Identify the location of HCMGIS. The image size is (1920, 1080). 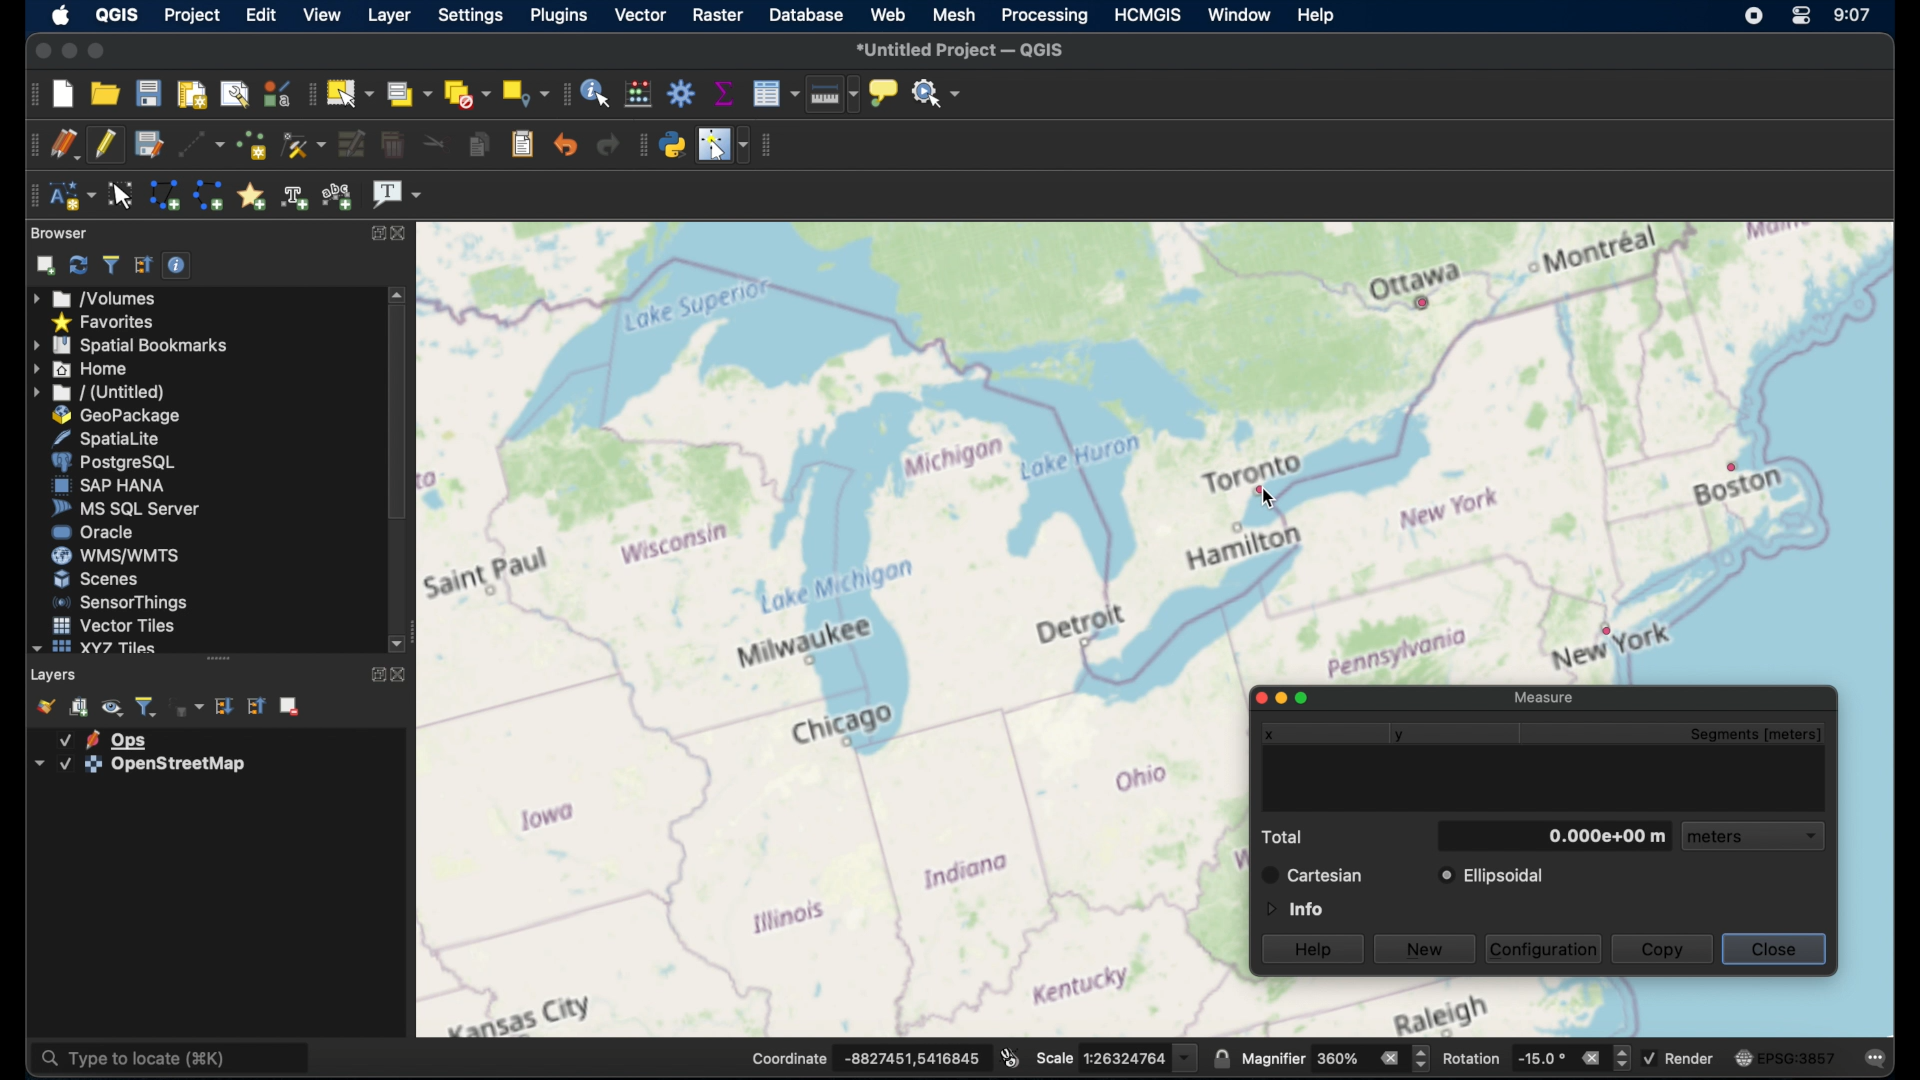
(1151, 14).